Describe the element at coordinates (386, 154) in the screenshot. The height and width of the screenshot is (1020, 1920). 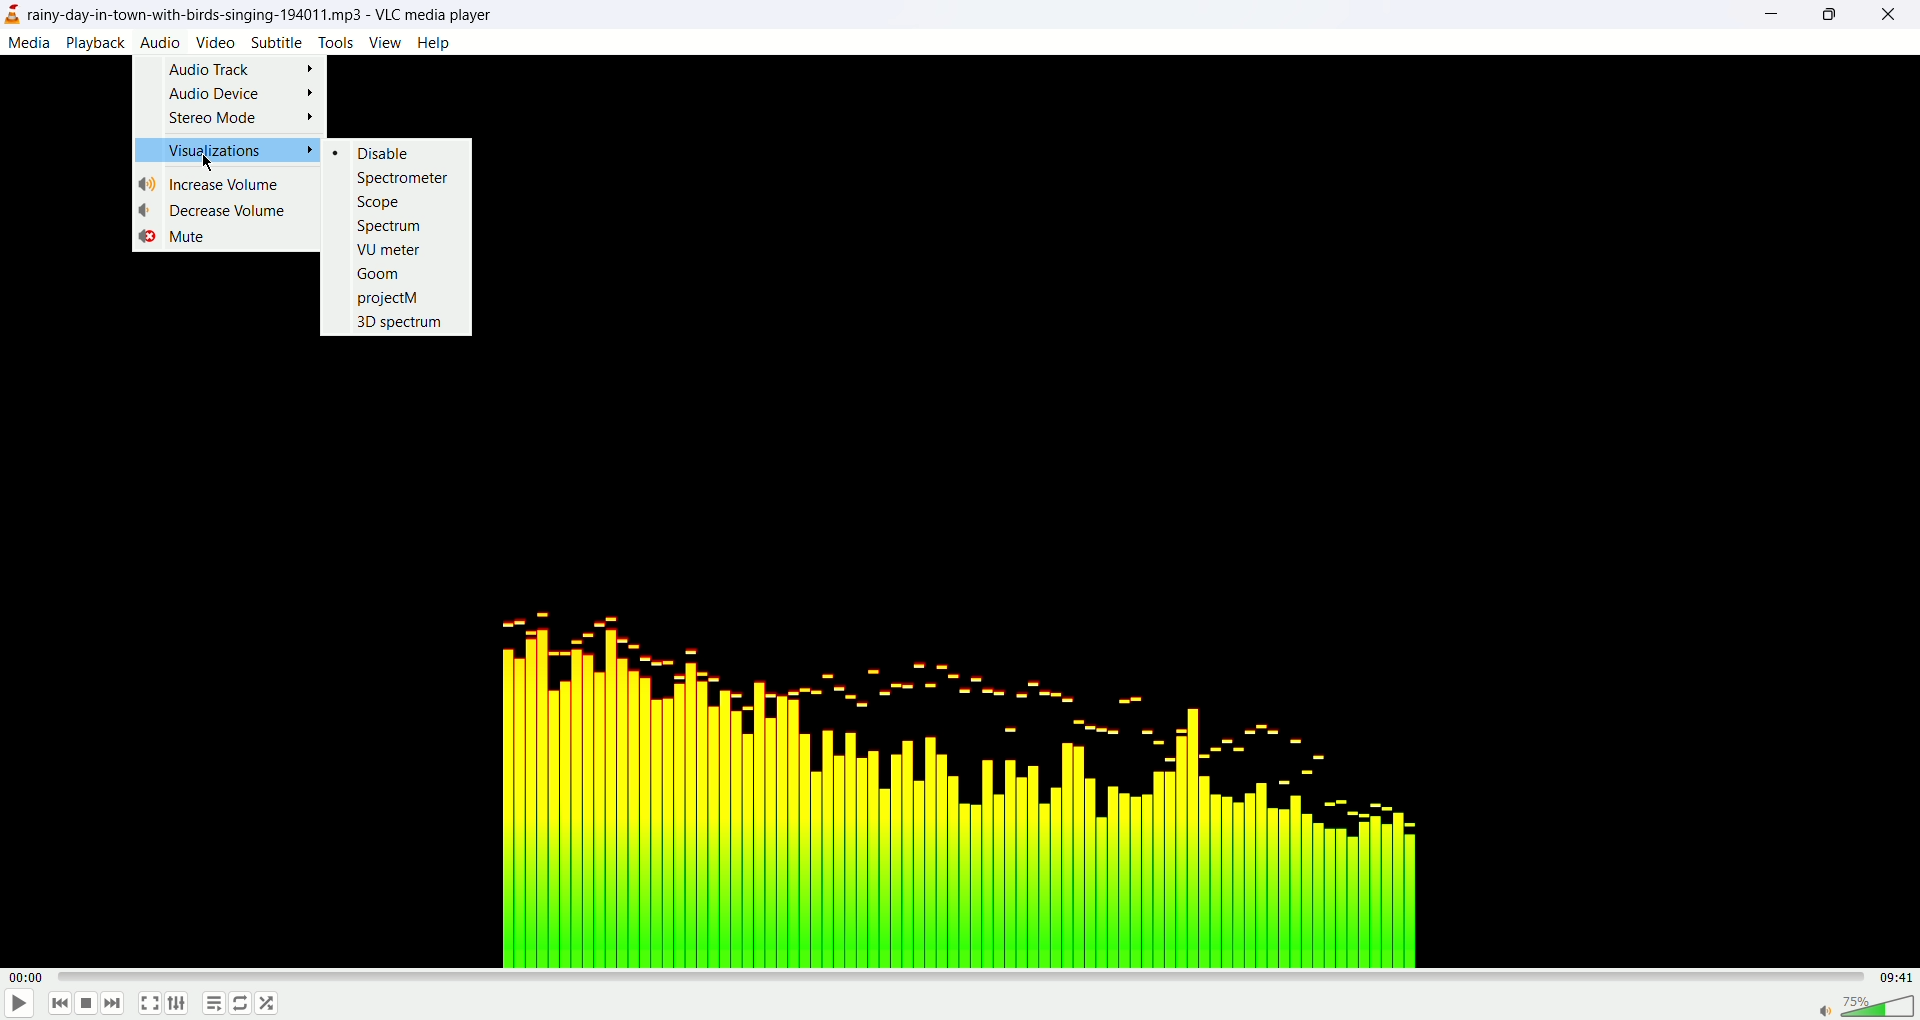
I see `disable` at that location.